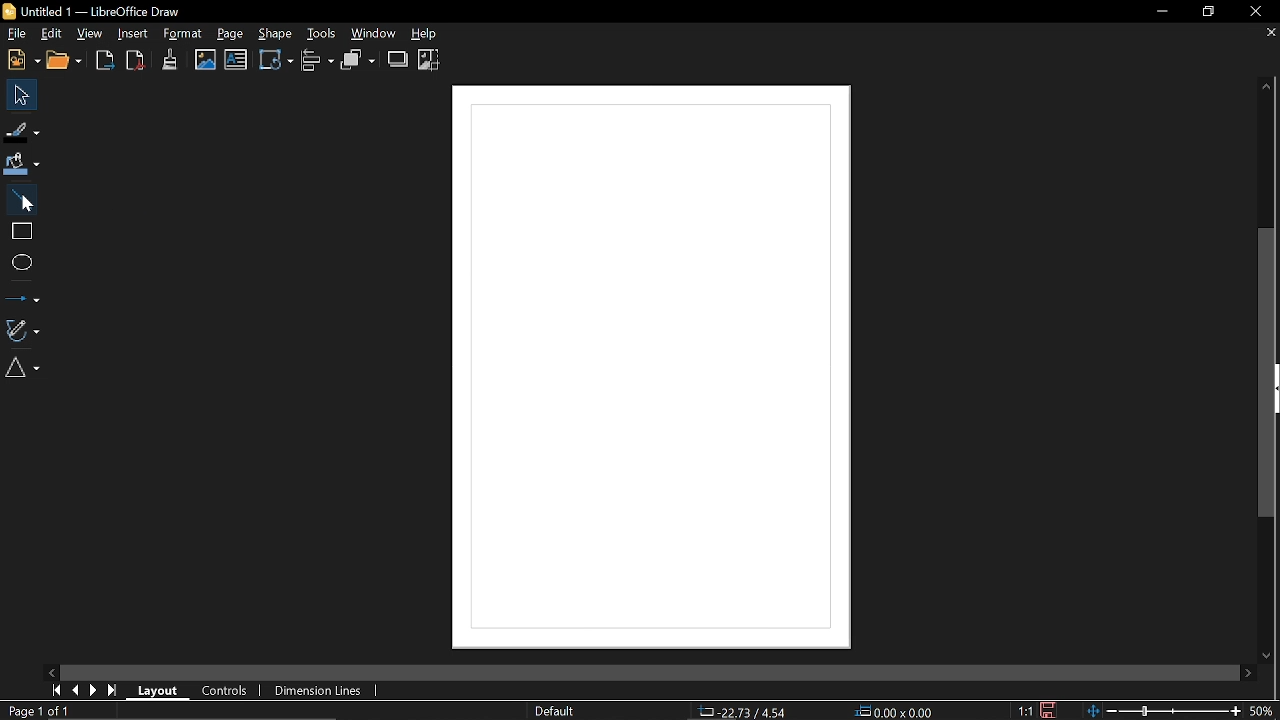  What do you see at coordinates (38, 711) in the screenshot?
I see `Current page` at bounding box center [38, 711].